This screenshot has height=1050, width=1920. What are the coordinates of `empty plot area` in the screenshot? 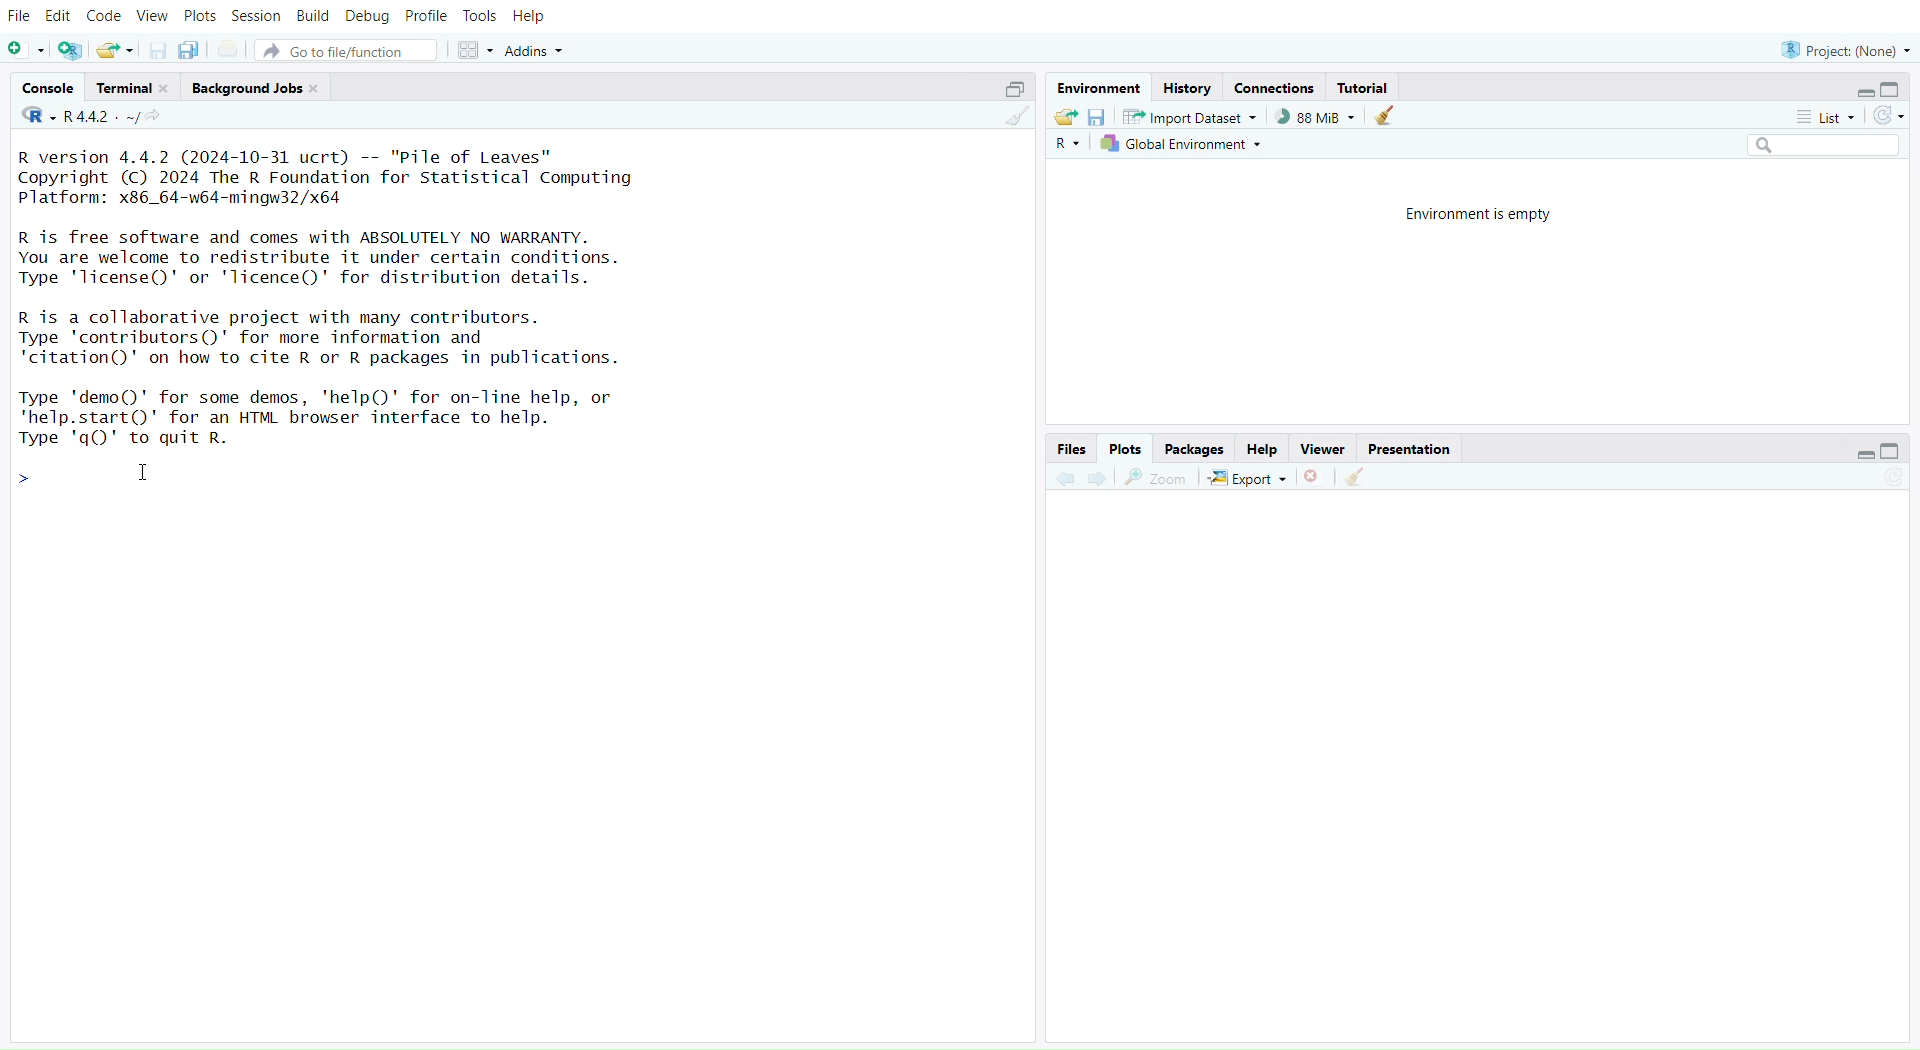 It's located at (1488, 772).